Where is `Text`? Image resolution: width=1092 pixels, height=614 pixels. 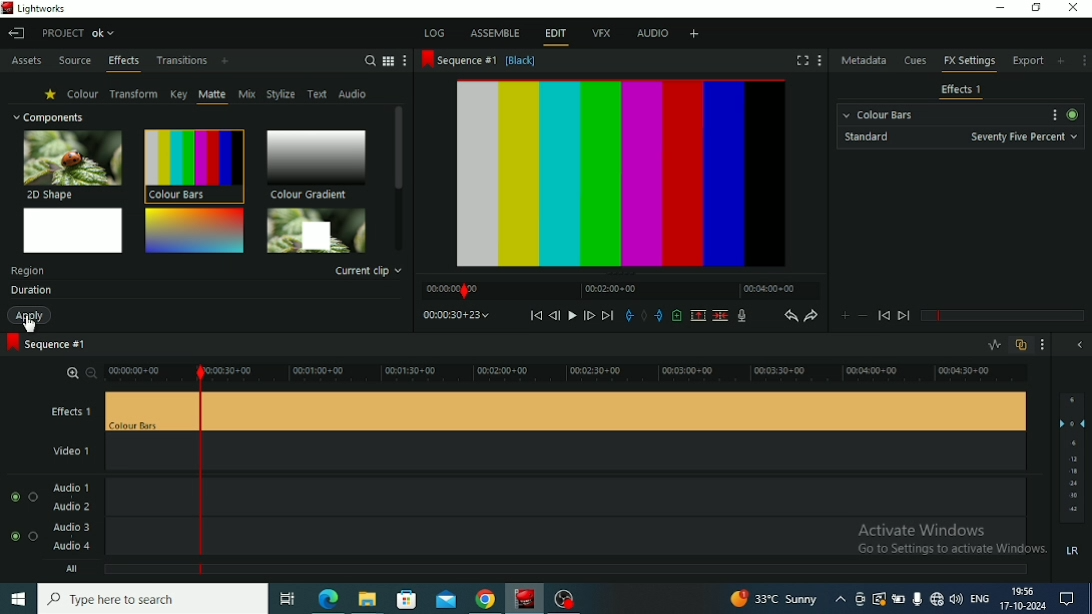 Text is located at coordinates (318, 95).